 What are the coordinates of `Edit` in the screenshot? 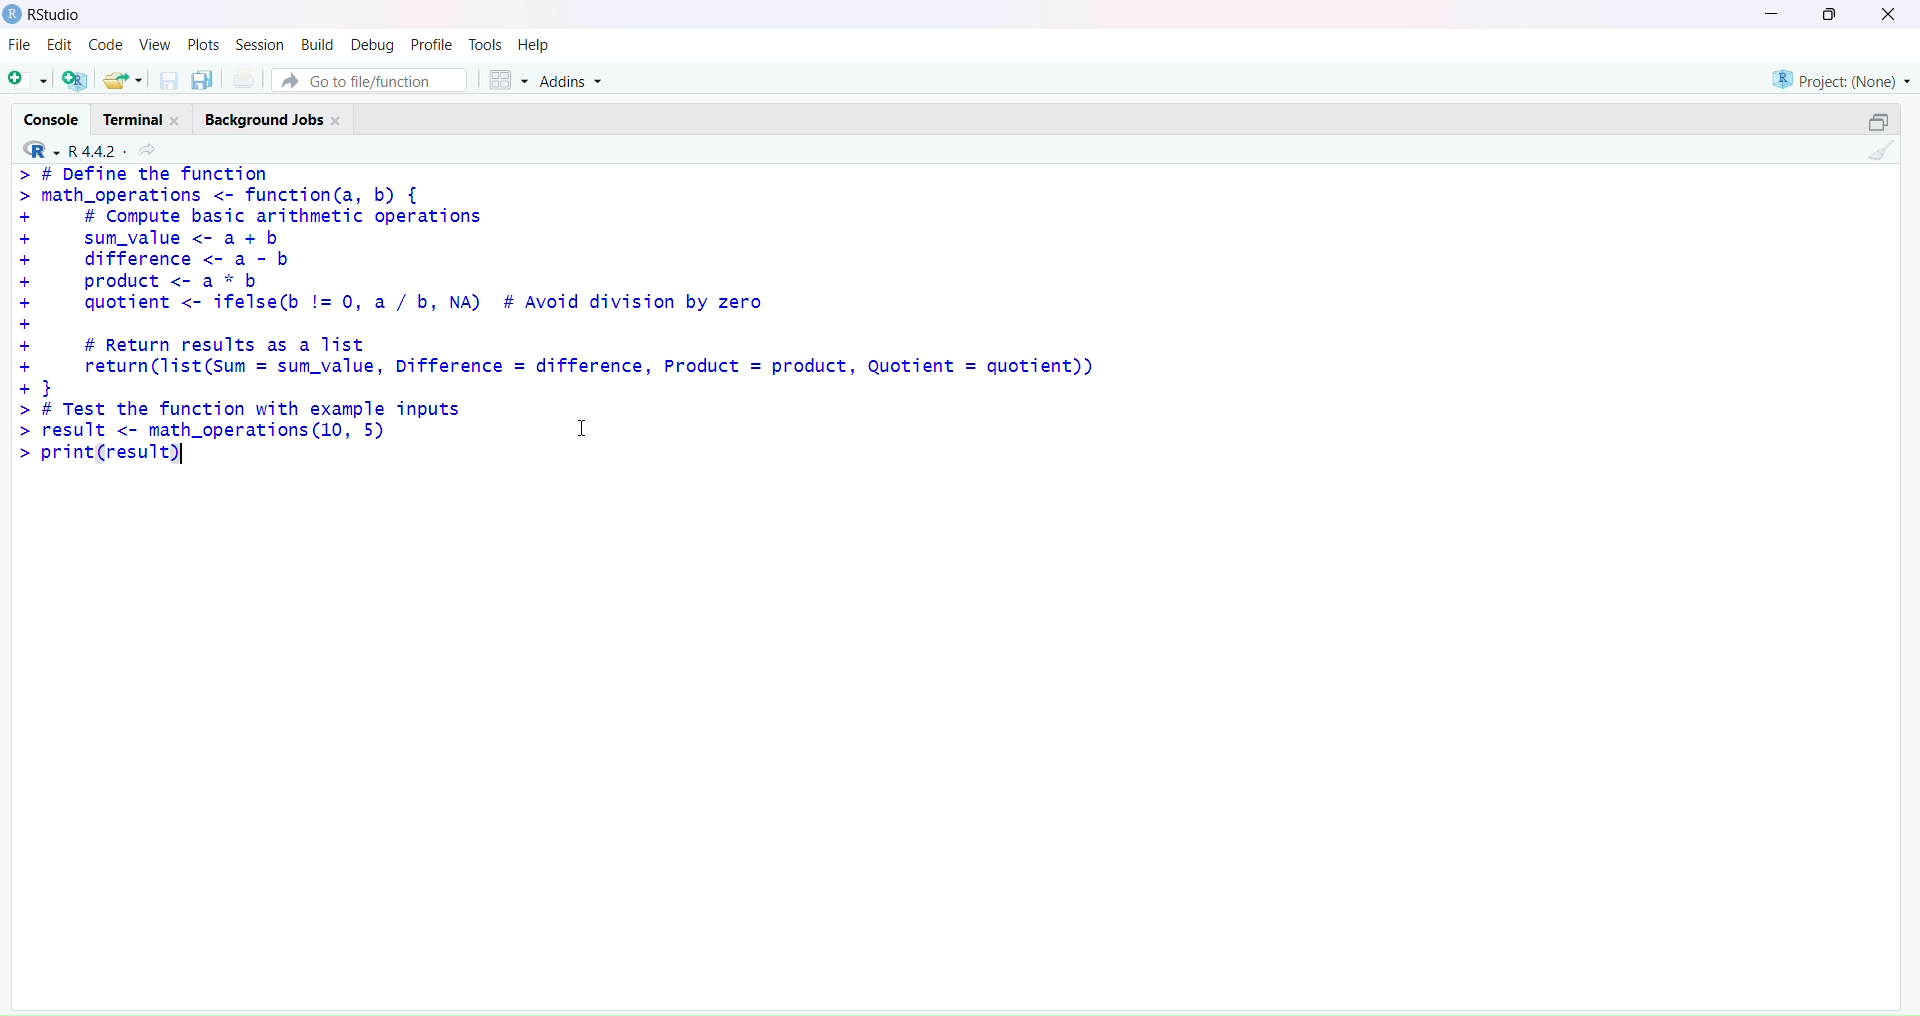 It's located at (55, 47).